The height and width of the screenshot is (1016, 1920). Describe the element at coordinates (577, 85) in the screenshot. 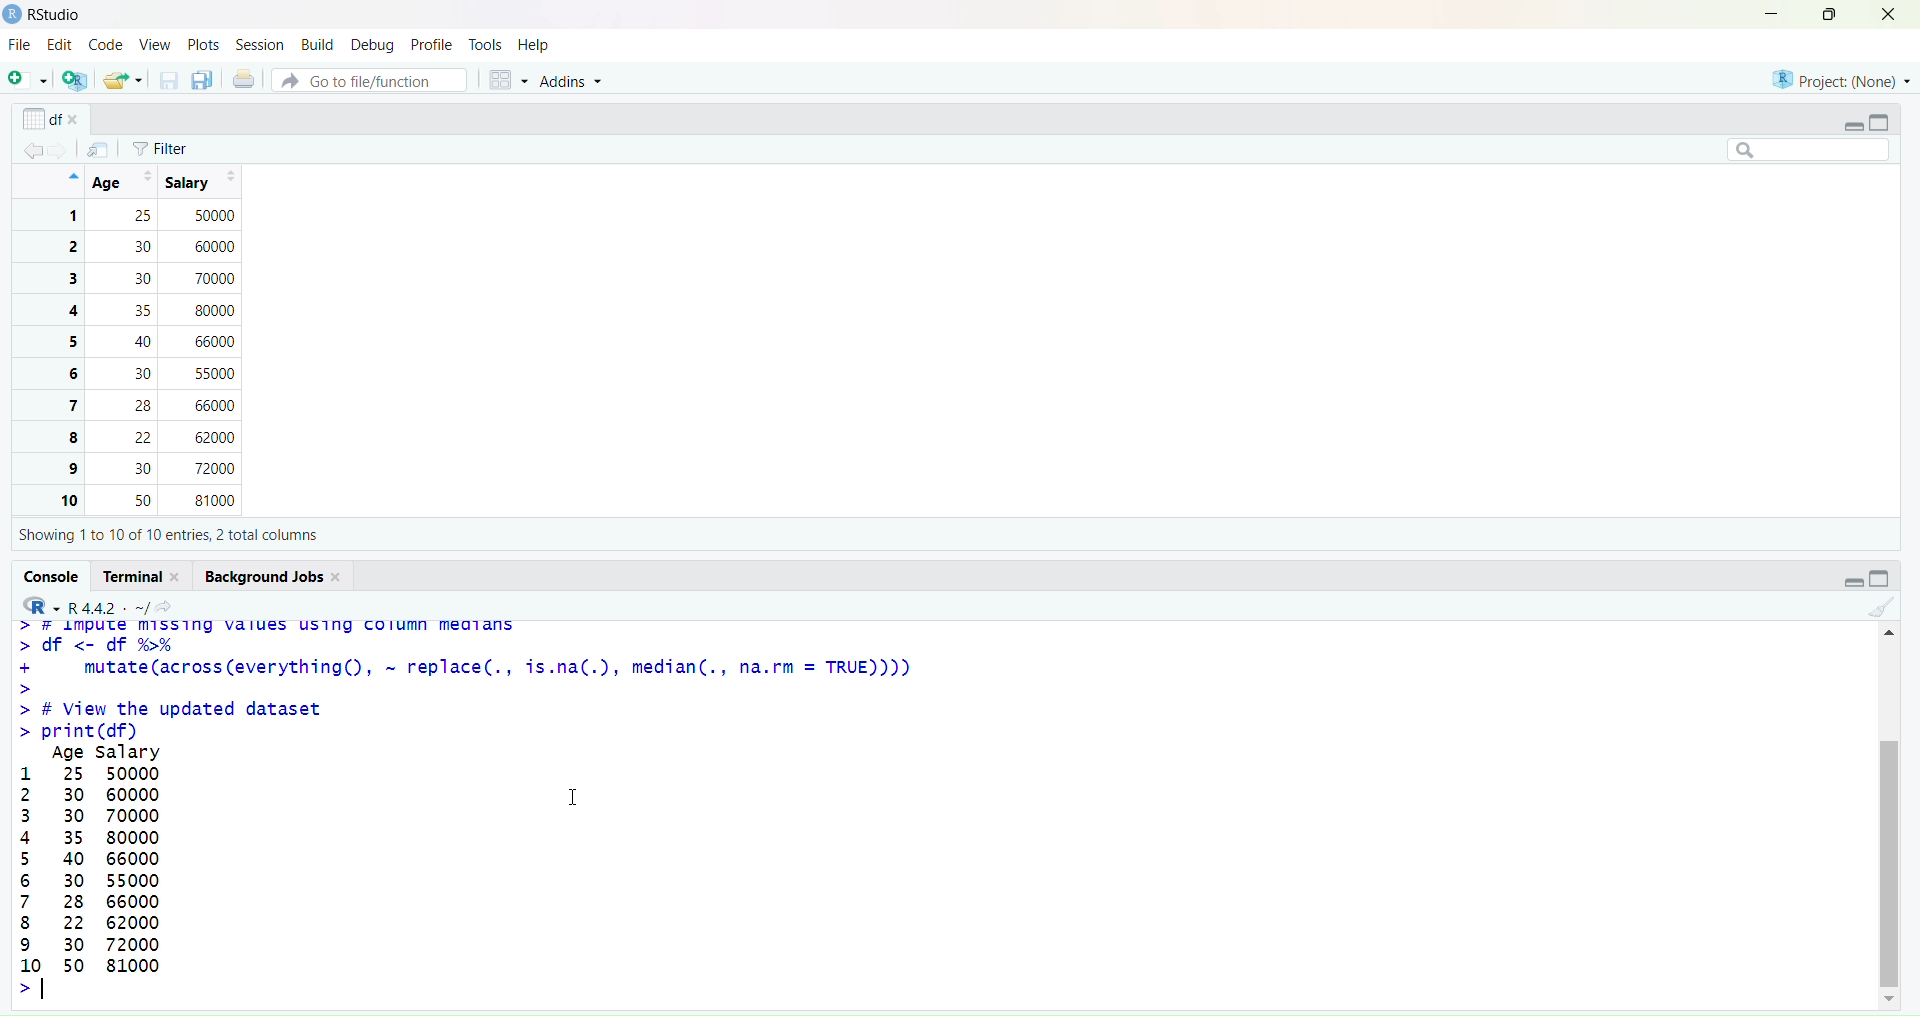

I see `addins` at that location.